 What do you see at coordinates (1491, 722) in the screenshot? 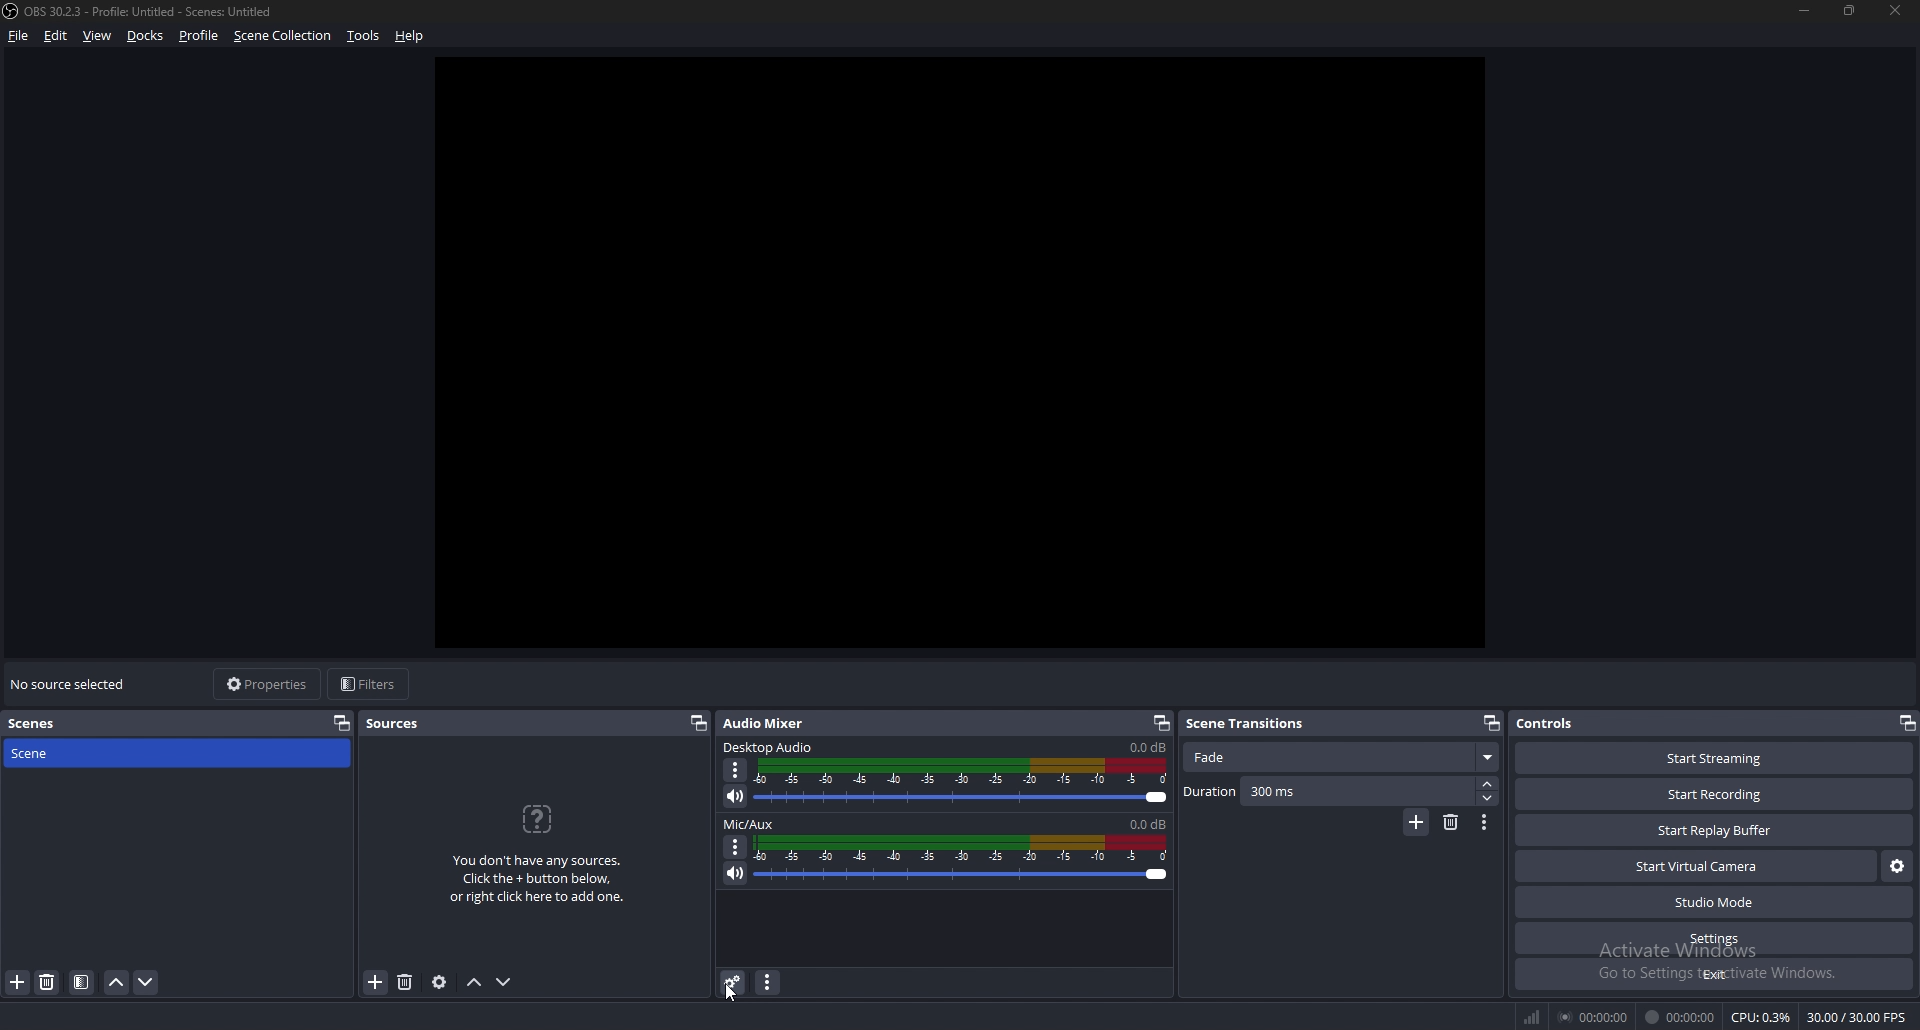
I see `popout` at bounding box center [1491, 722].